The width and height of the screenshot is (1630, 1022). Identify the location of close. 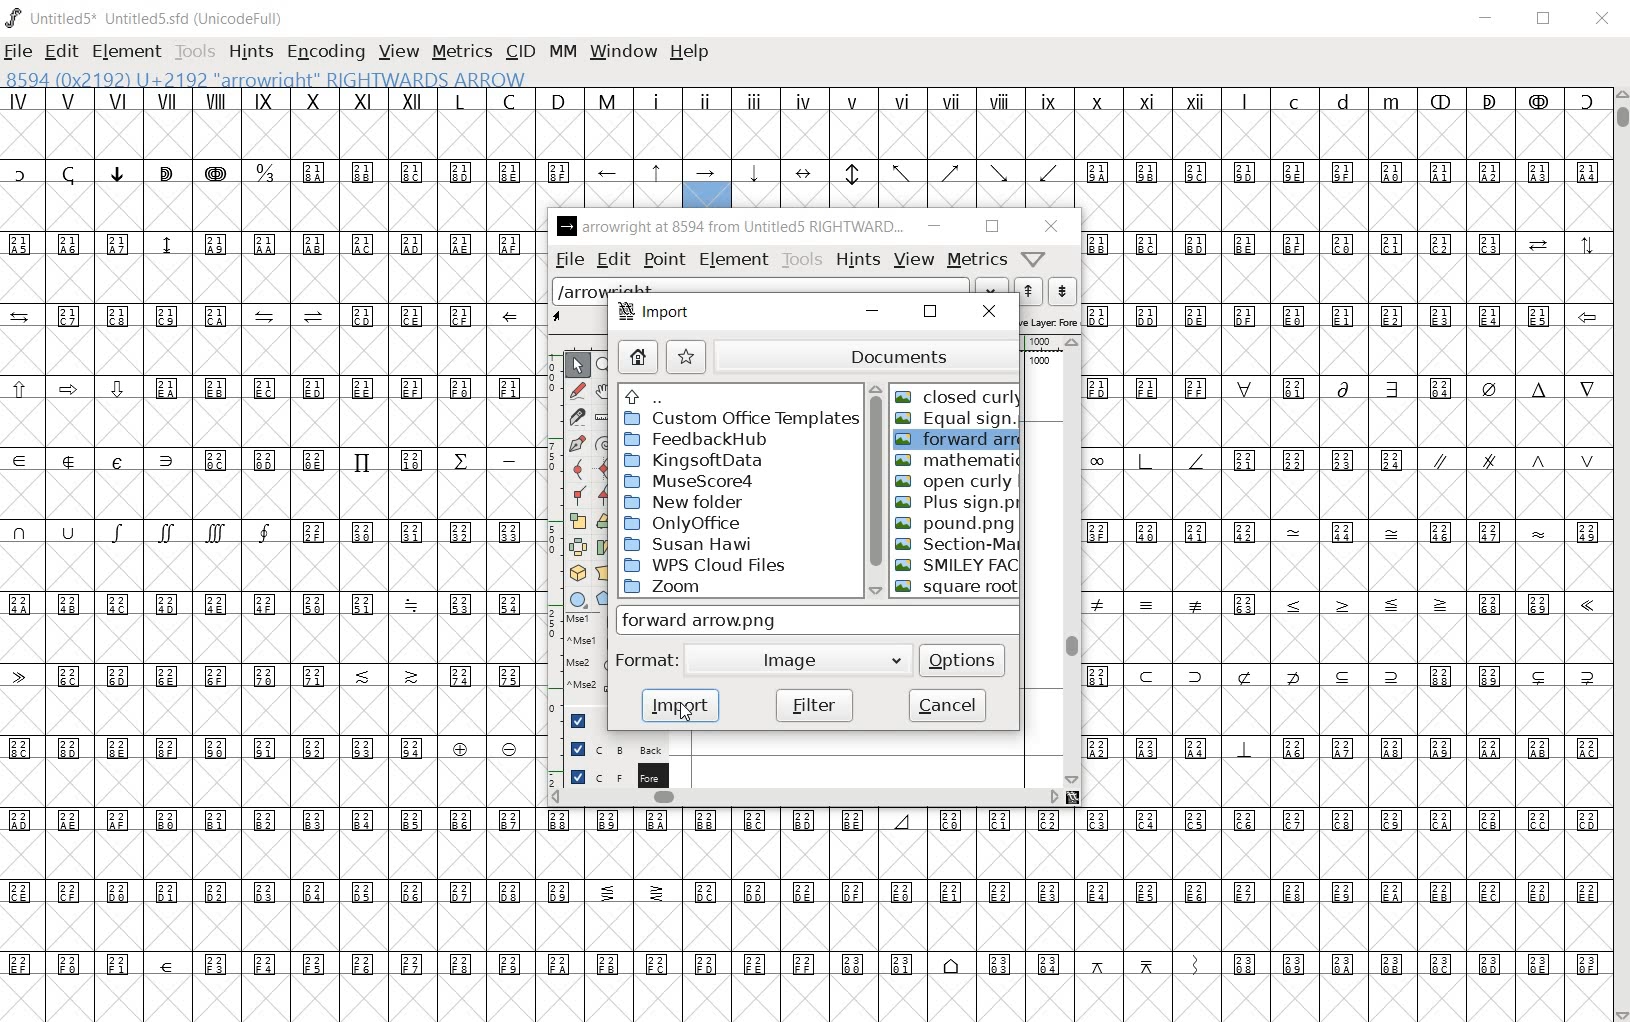
(1052, 228).